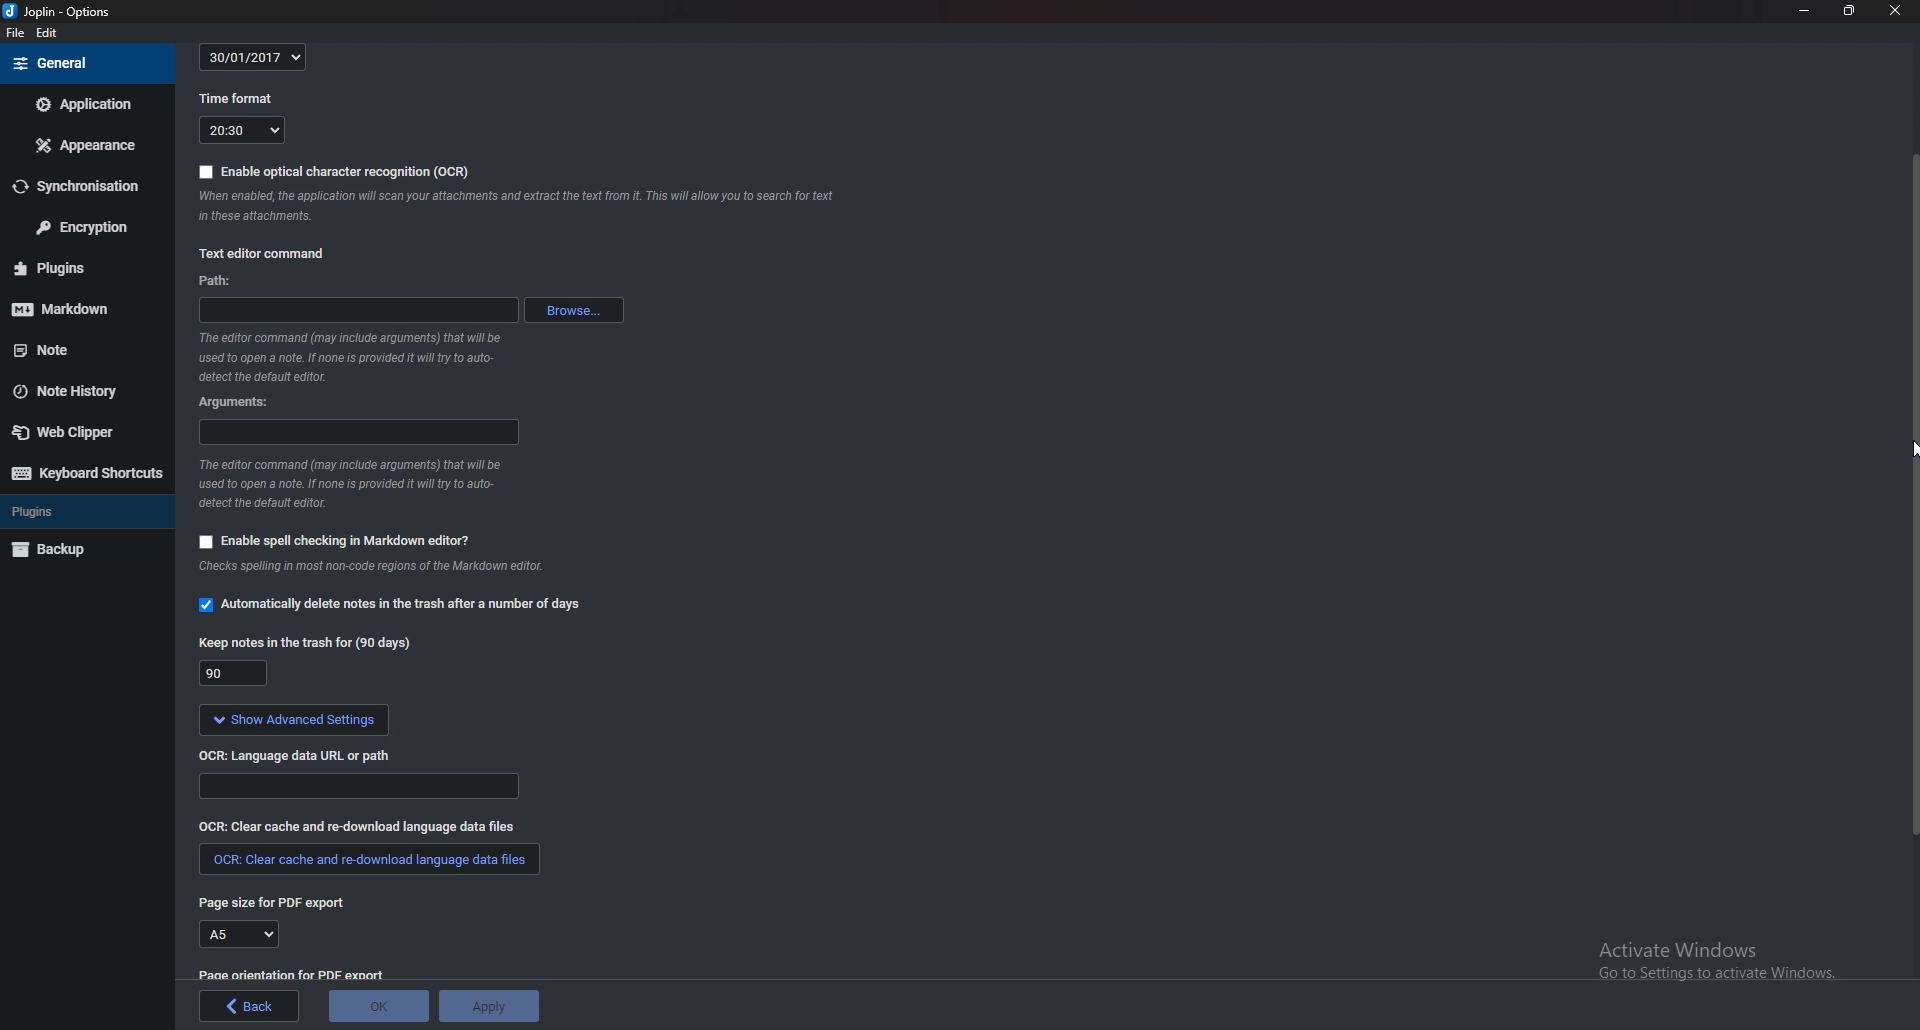 Image resolution: width=1920 pixels, height=1030 pixels. What do you see at coordinates (86, 474) in the screenshot?
I see `Keyboard shortcuts` at bounding box center [86, 474].